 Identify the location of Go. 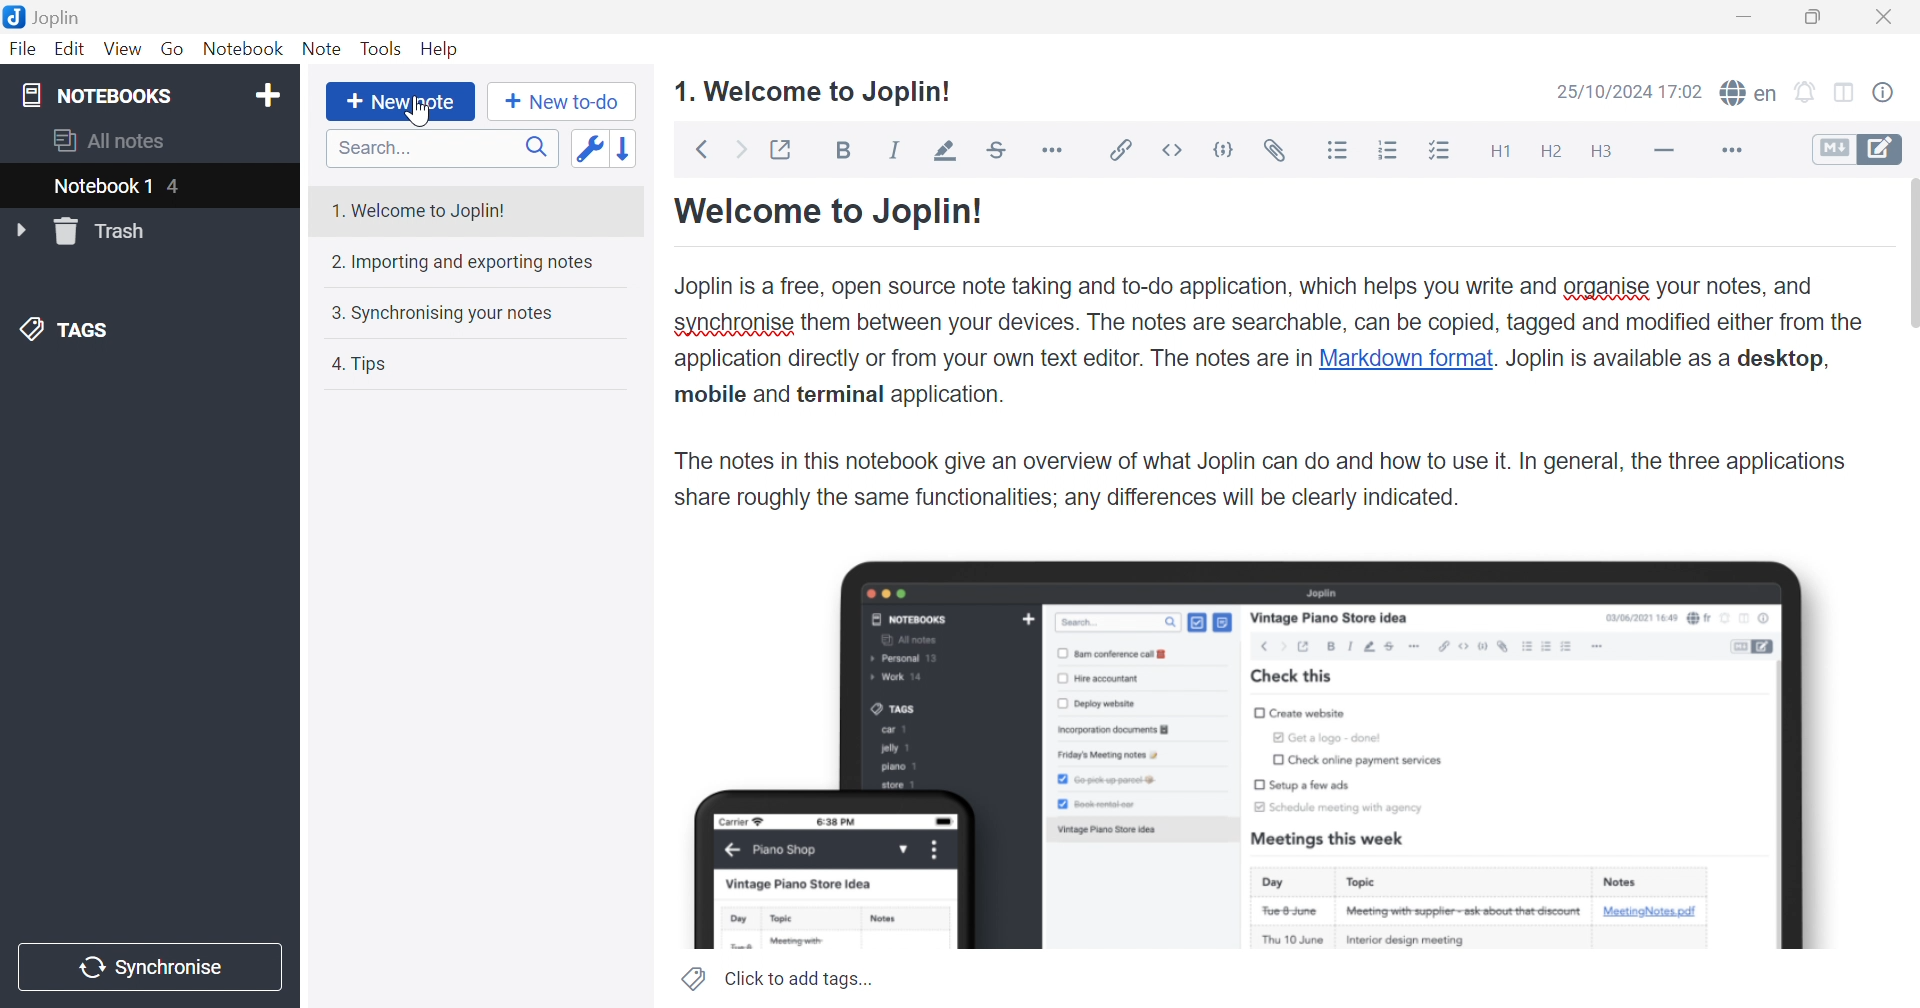
(175, 50).